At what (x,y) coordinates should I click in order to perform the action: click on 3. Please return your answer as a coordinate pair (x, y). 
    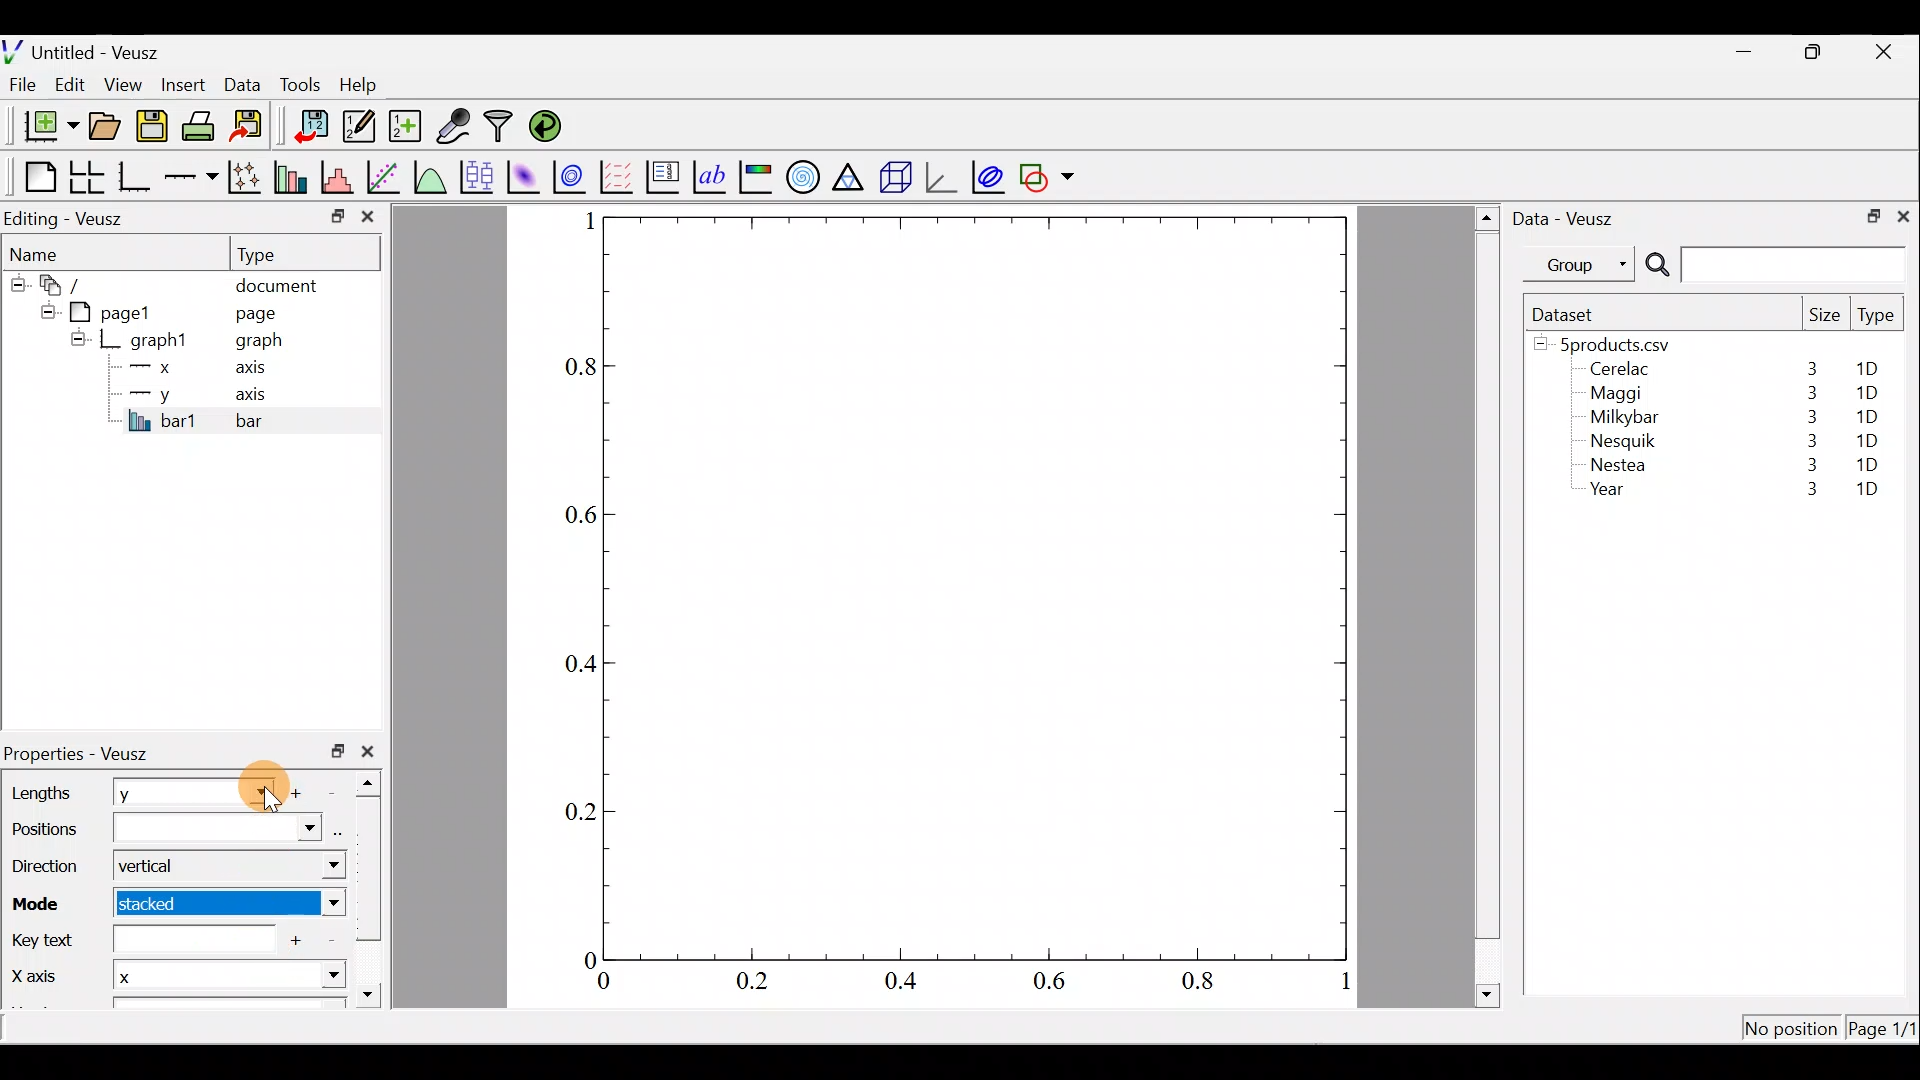
    Looking at the image, I should click on (1801, 491).